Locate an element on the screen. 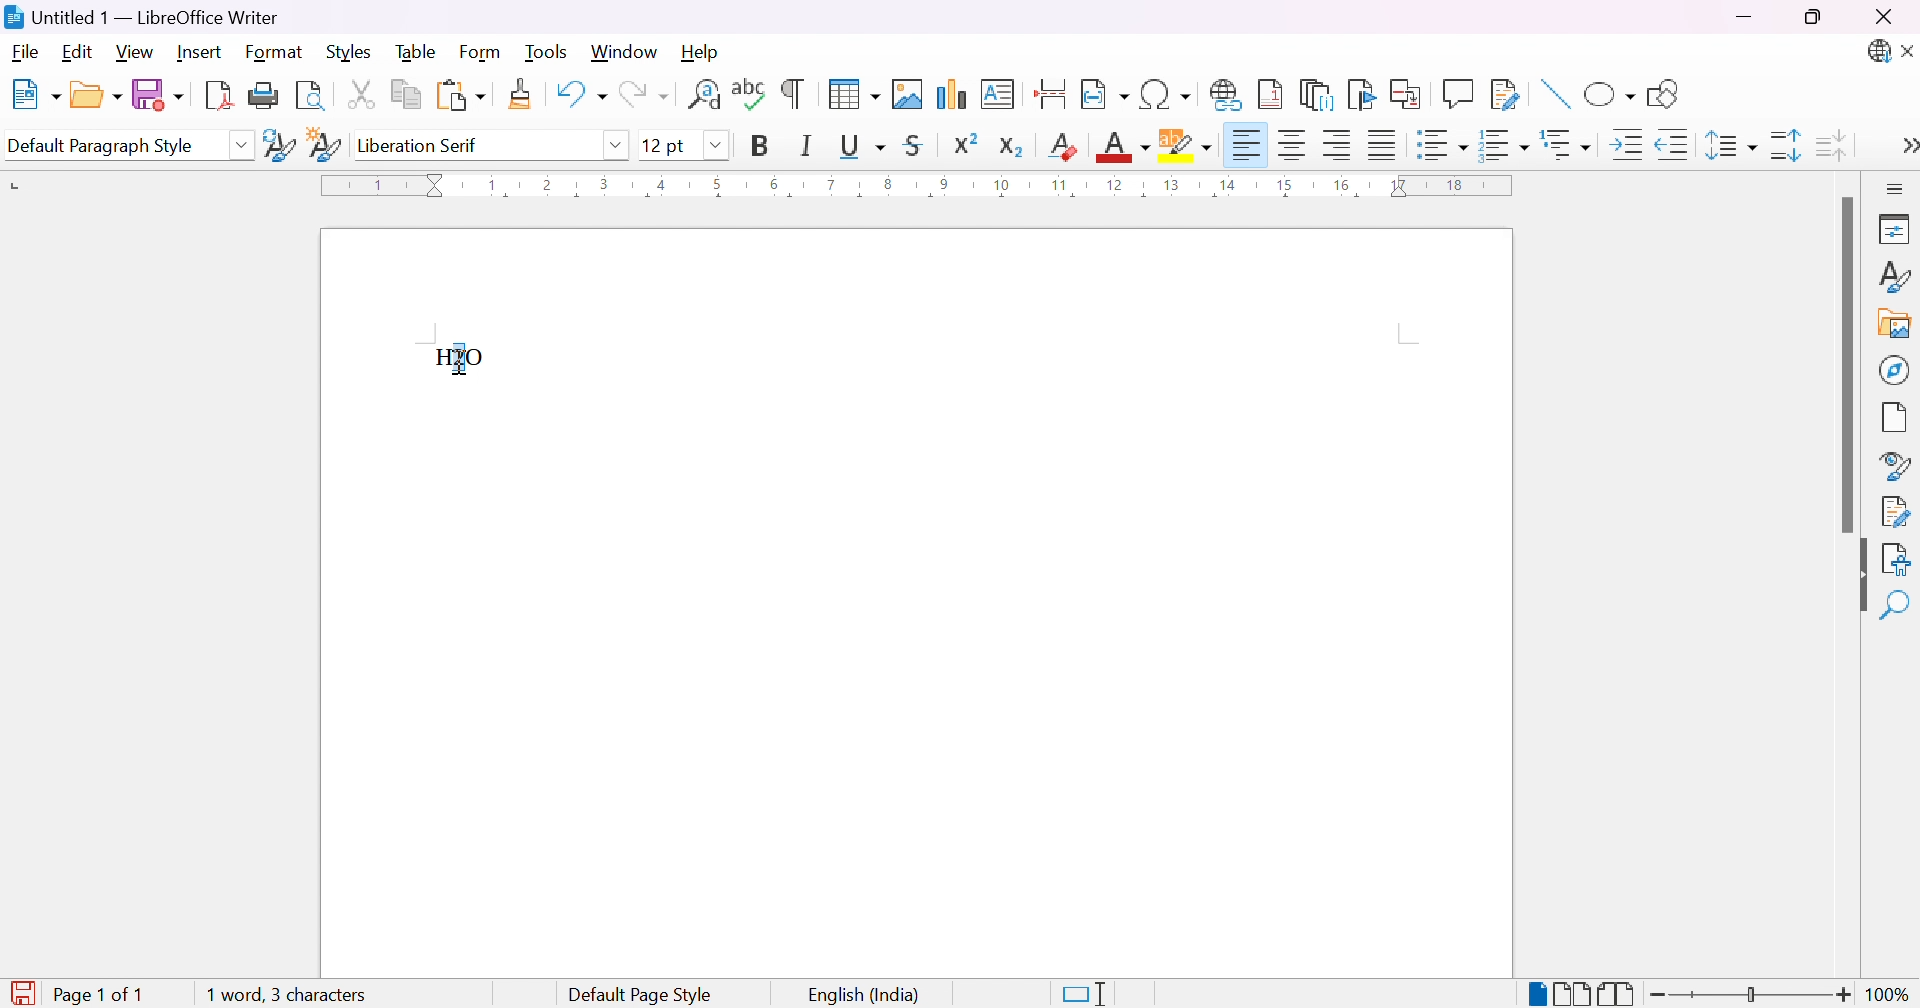  Redo is located at coordinates (642, 99).